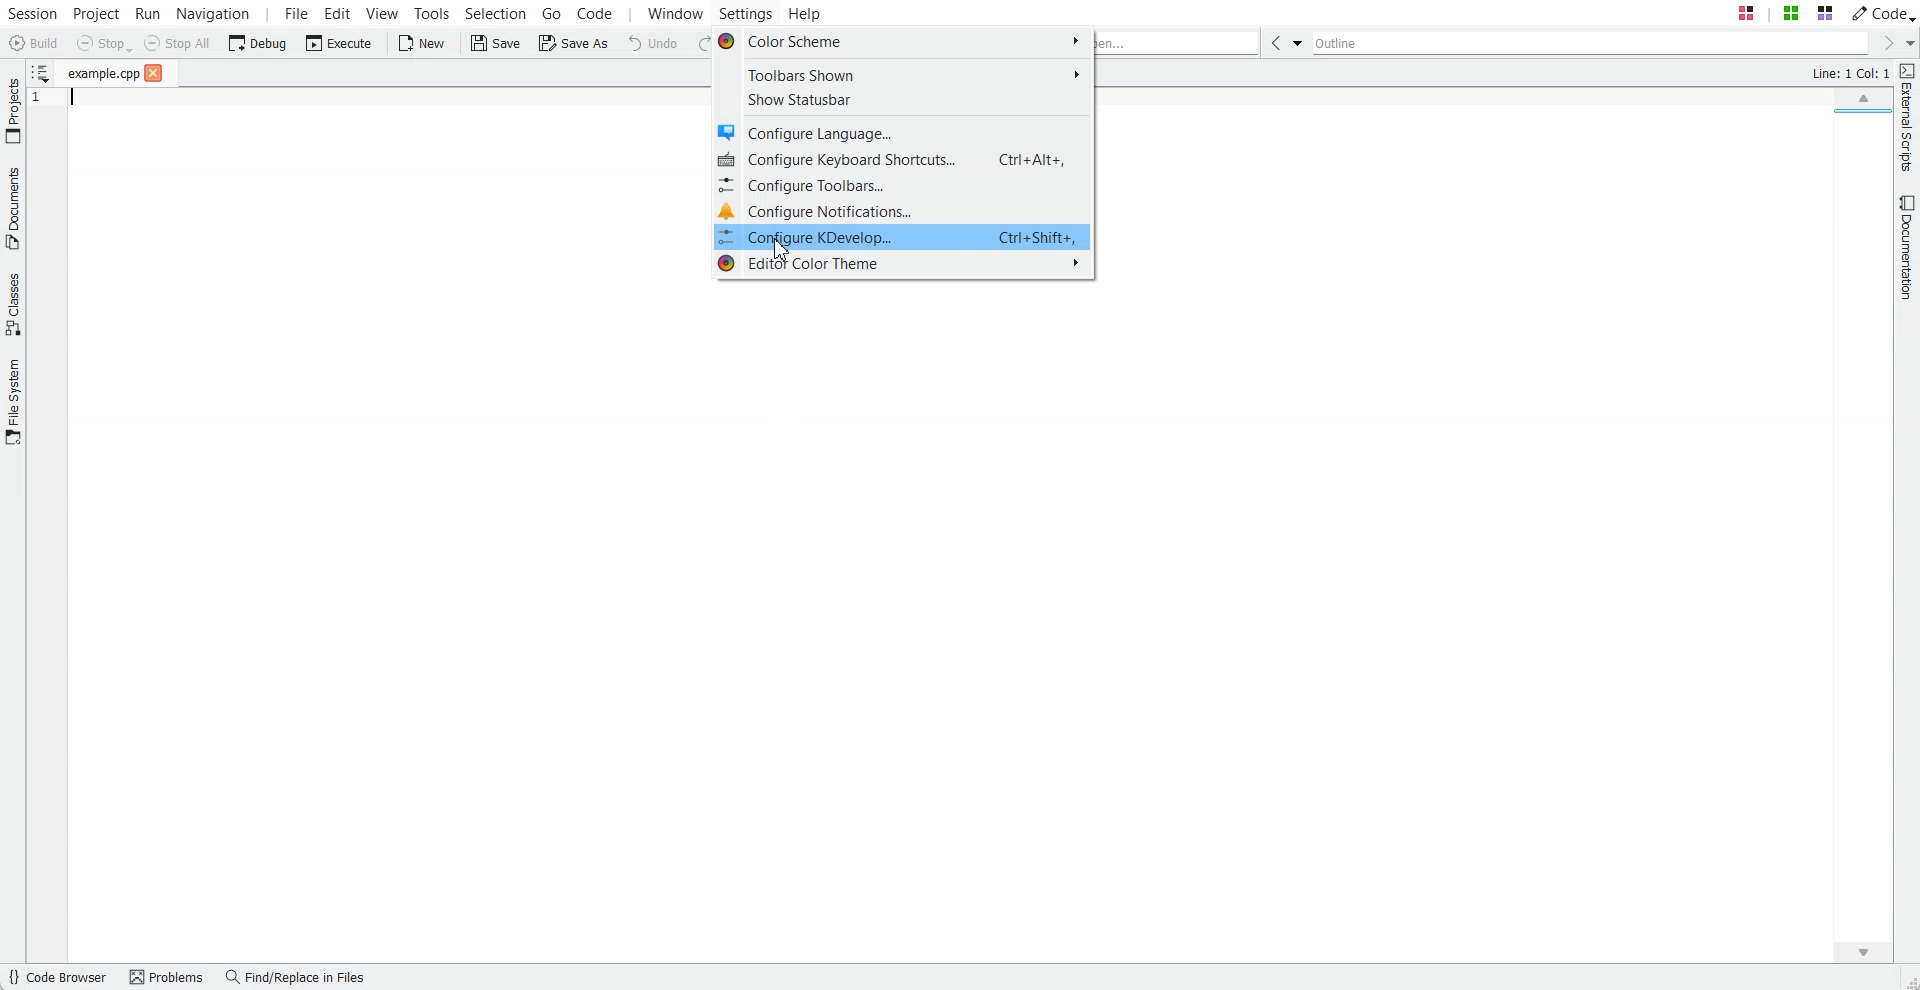 The width and height of the screenshot is (1920, 990). What do you see at coordinates (1908, 119) in the screenshot?
I see `External Script` at bounding box center [1908, 119].